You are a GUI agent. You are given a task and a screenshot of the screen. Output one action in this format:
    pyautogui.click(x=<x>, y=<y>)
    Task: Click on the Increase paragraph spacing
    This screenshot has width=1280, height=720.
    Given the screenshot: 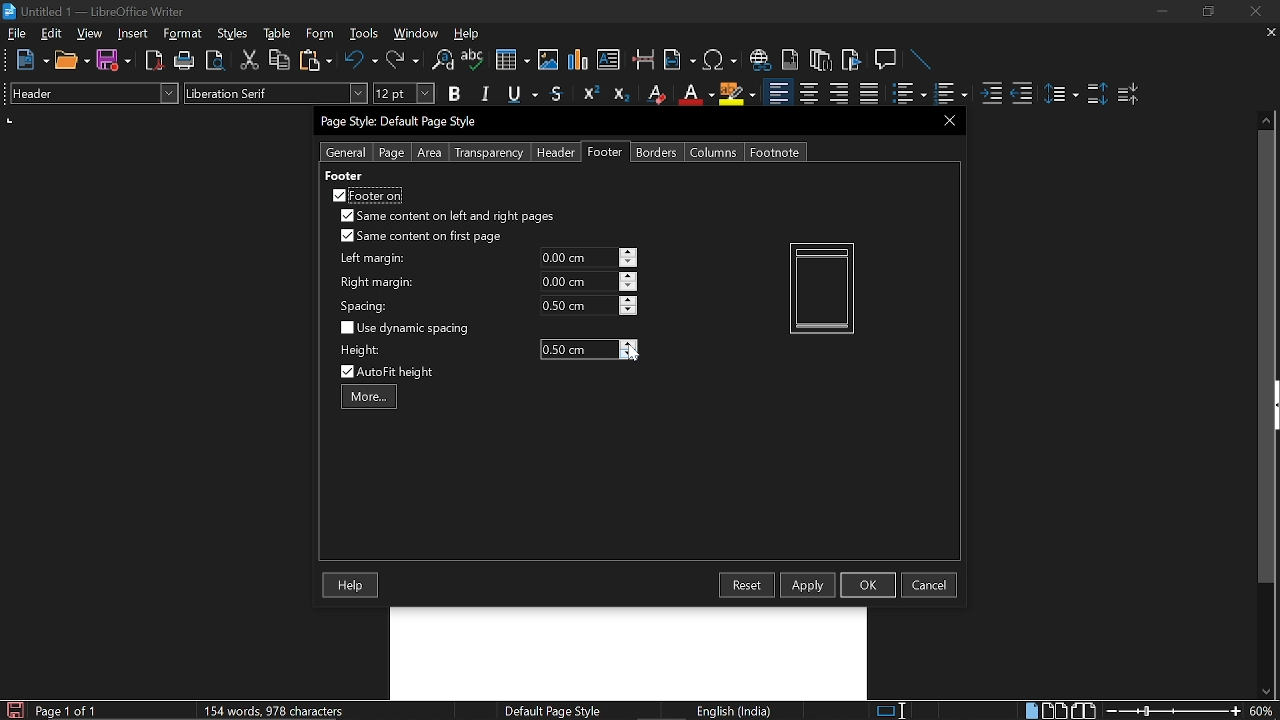 What is the action you would take?
    pyautogui.click(x=1097, y=95)
    